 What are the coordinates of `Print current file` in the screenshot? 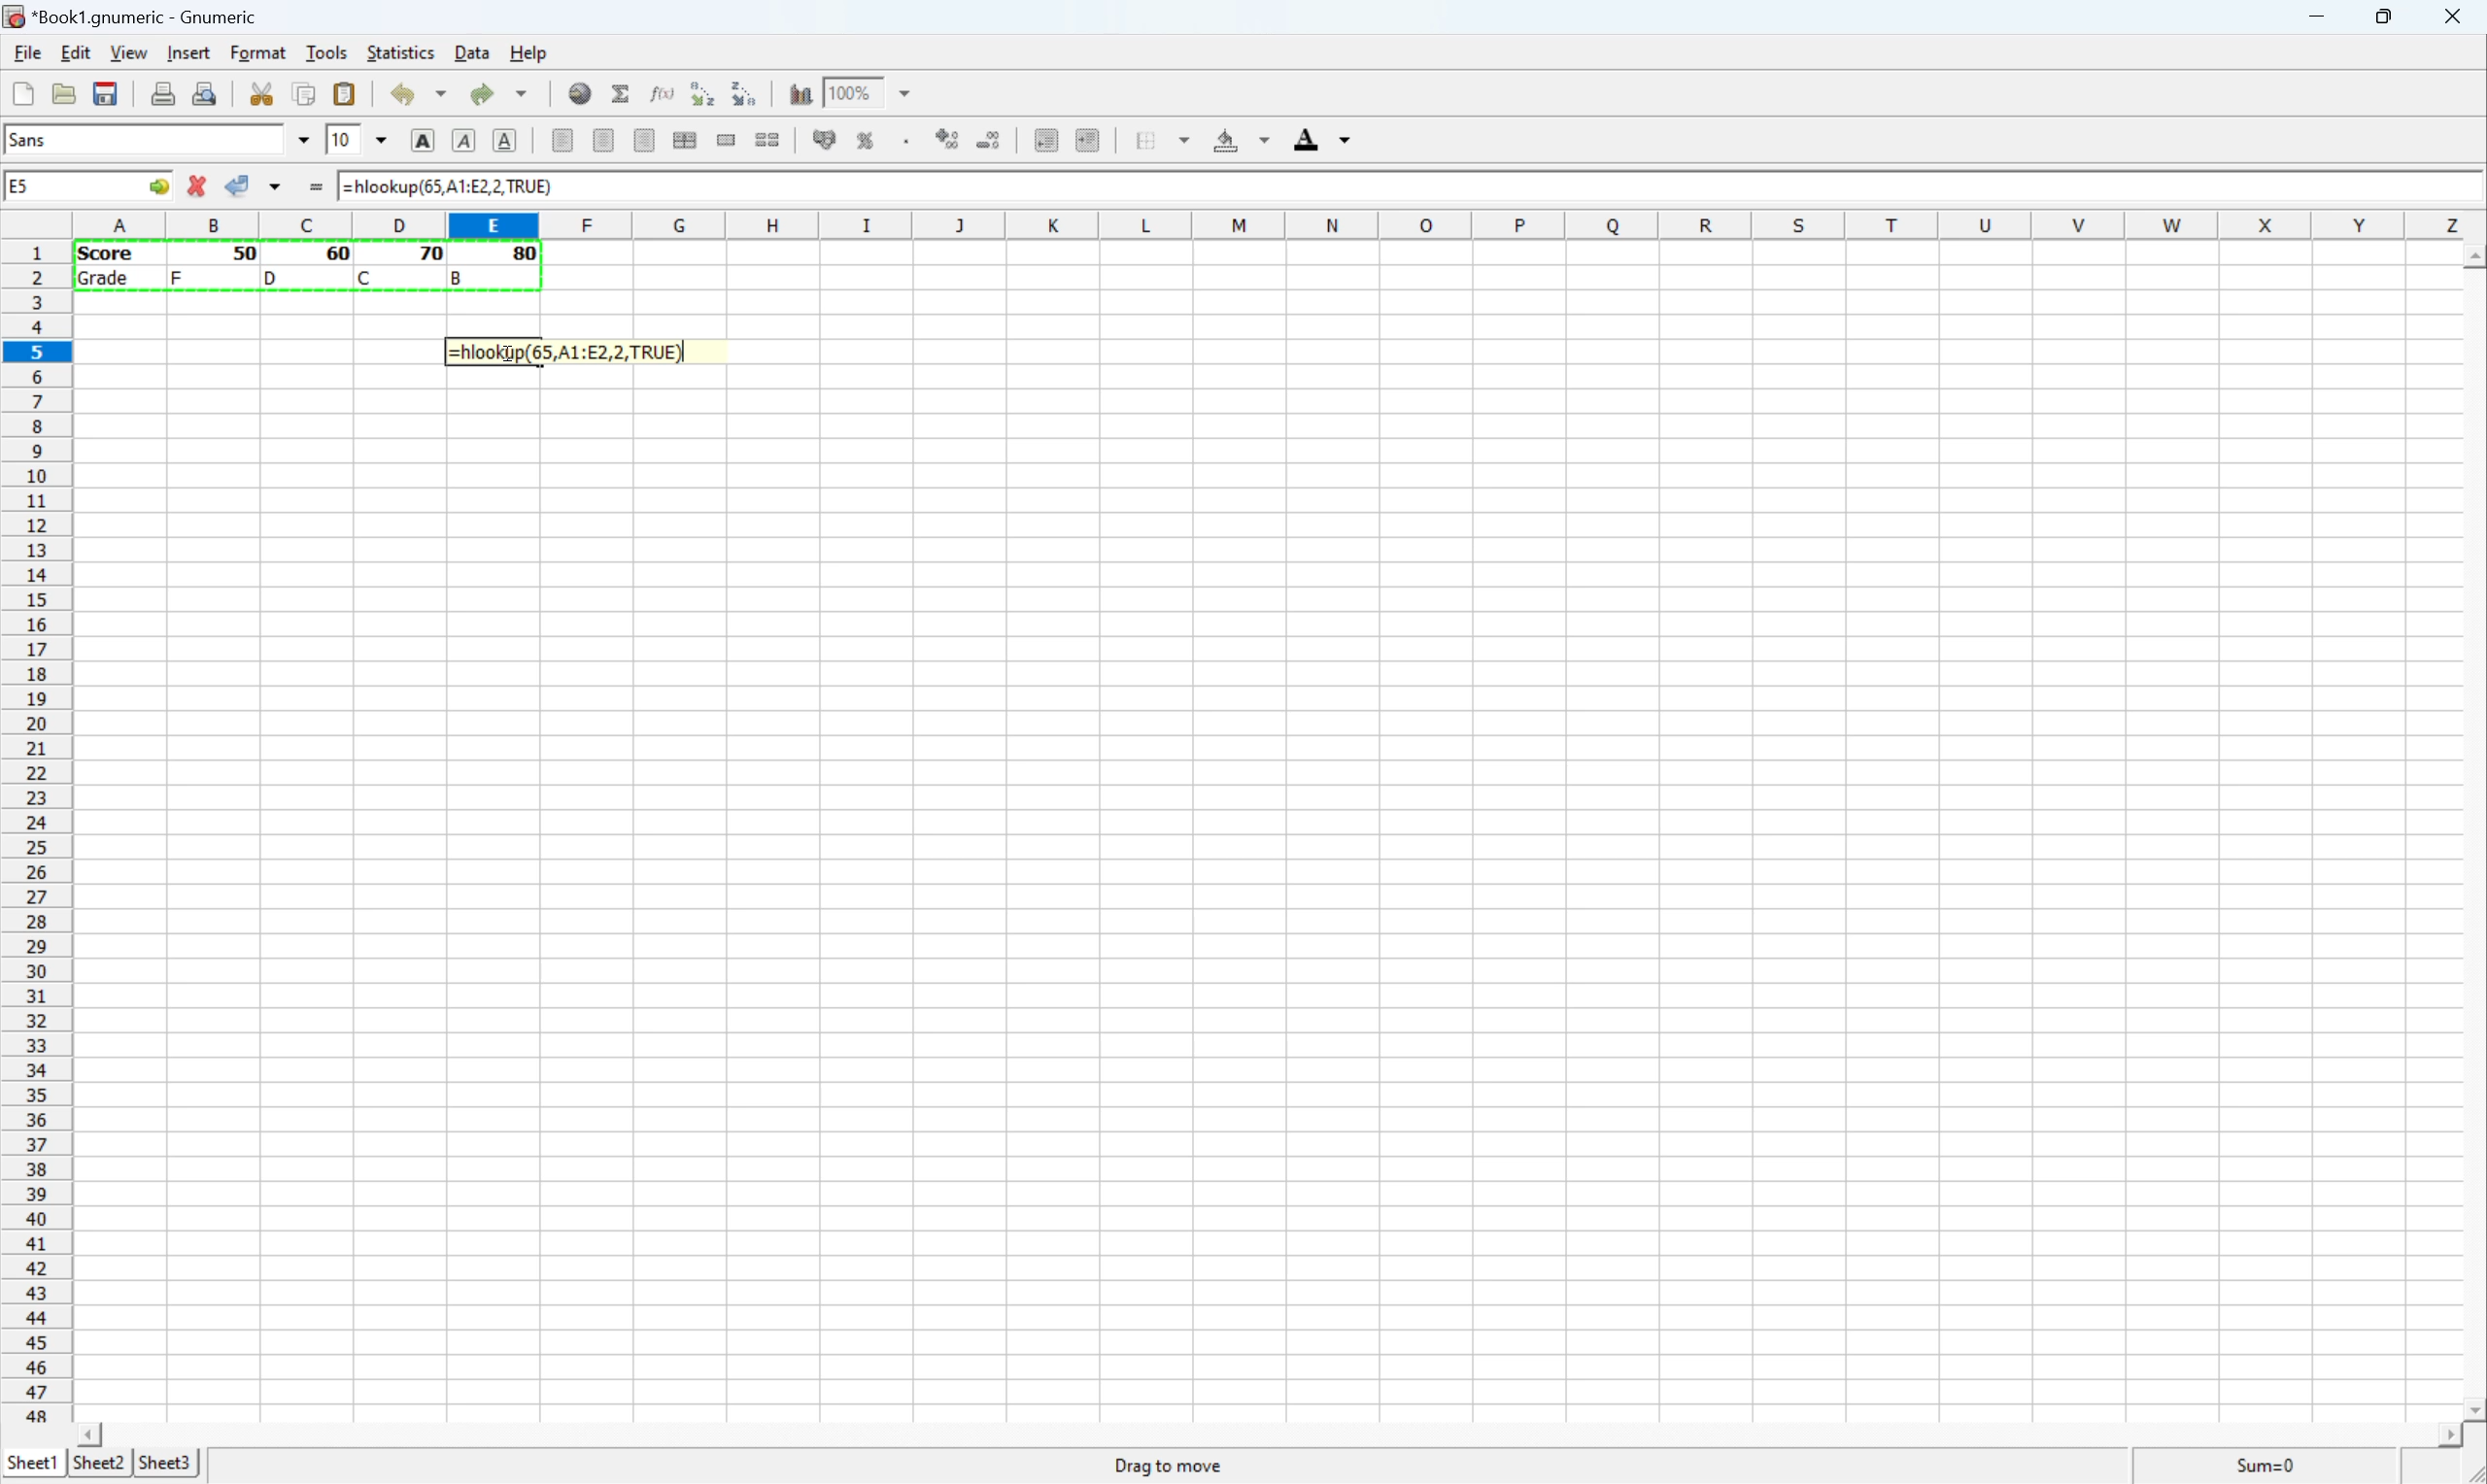 It's located at (159, 94).